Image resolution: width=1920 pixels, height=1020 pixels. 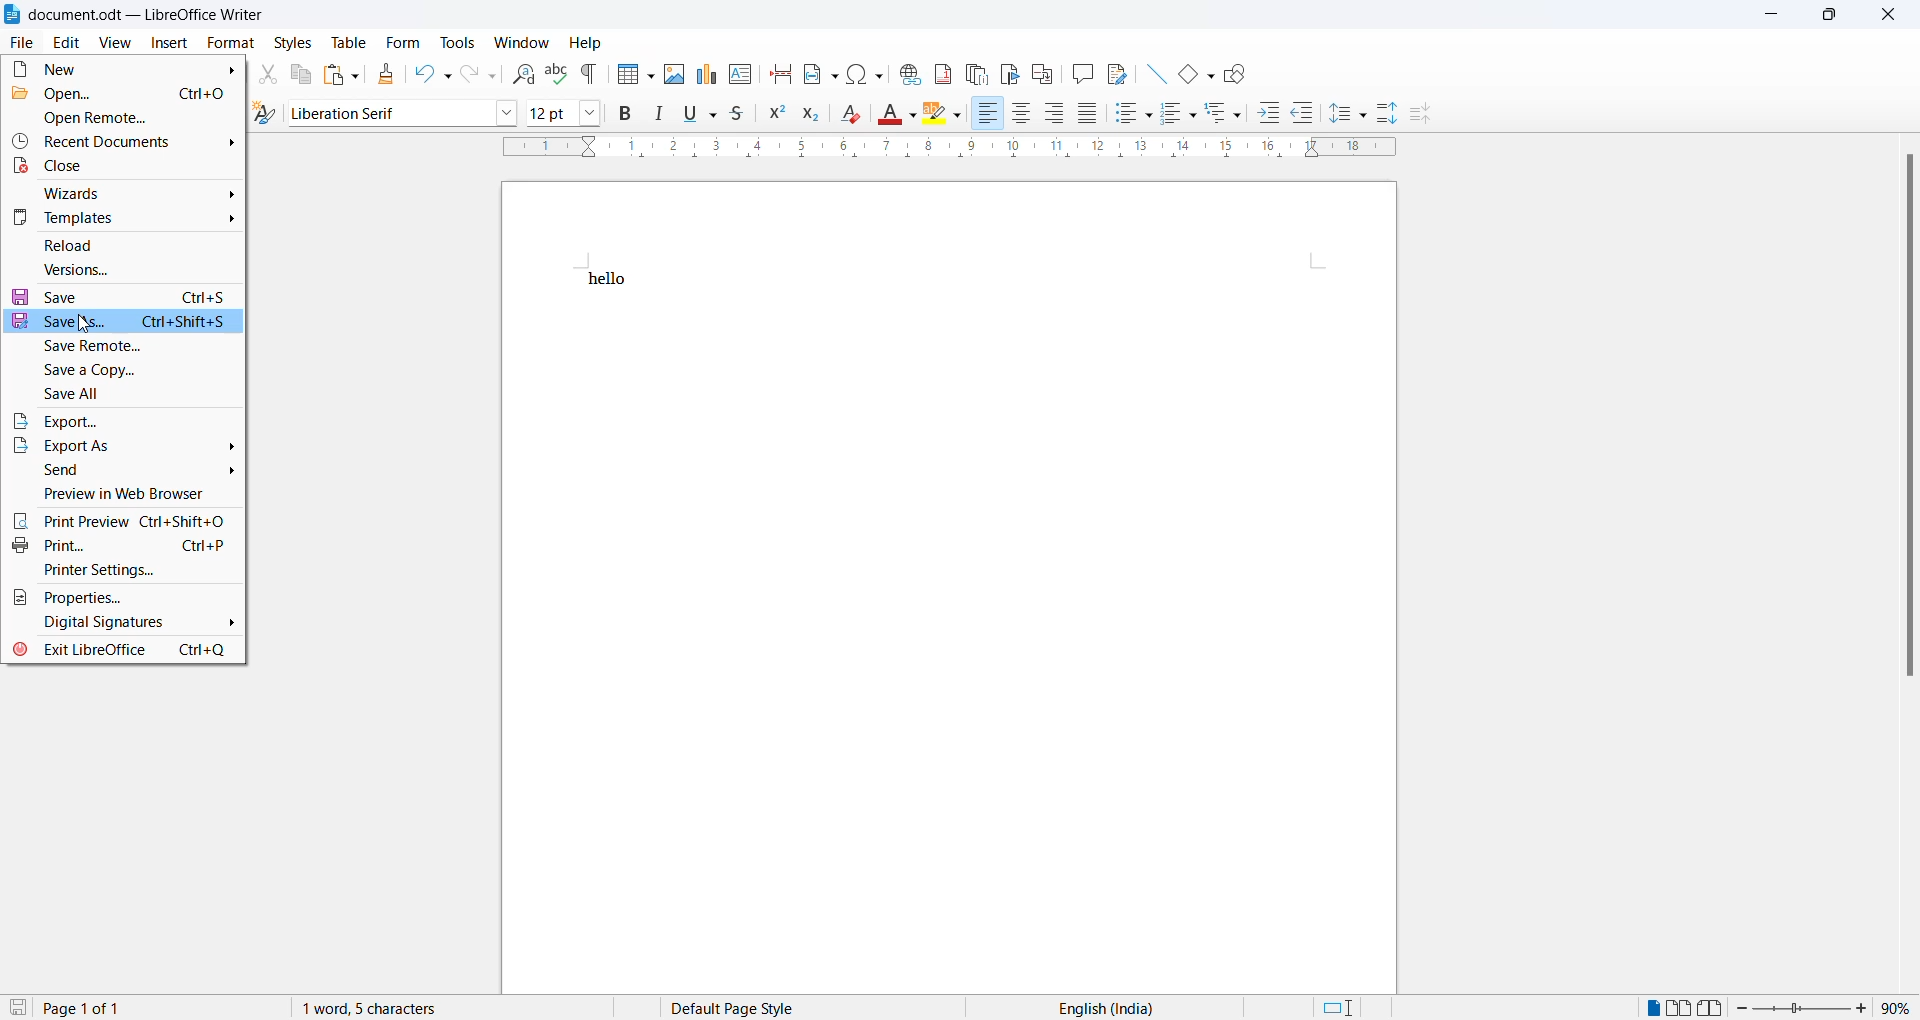 What do you see at coordinates (820, 75) in the screenshot?
I see `Insert field` at bounding box center [820, 75].